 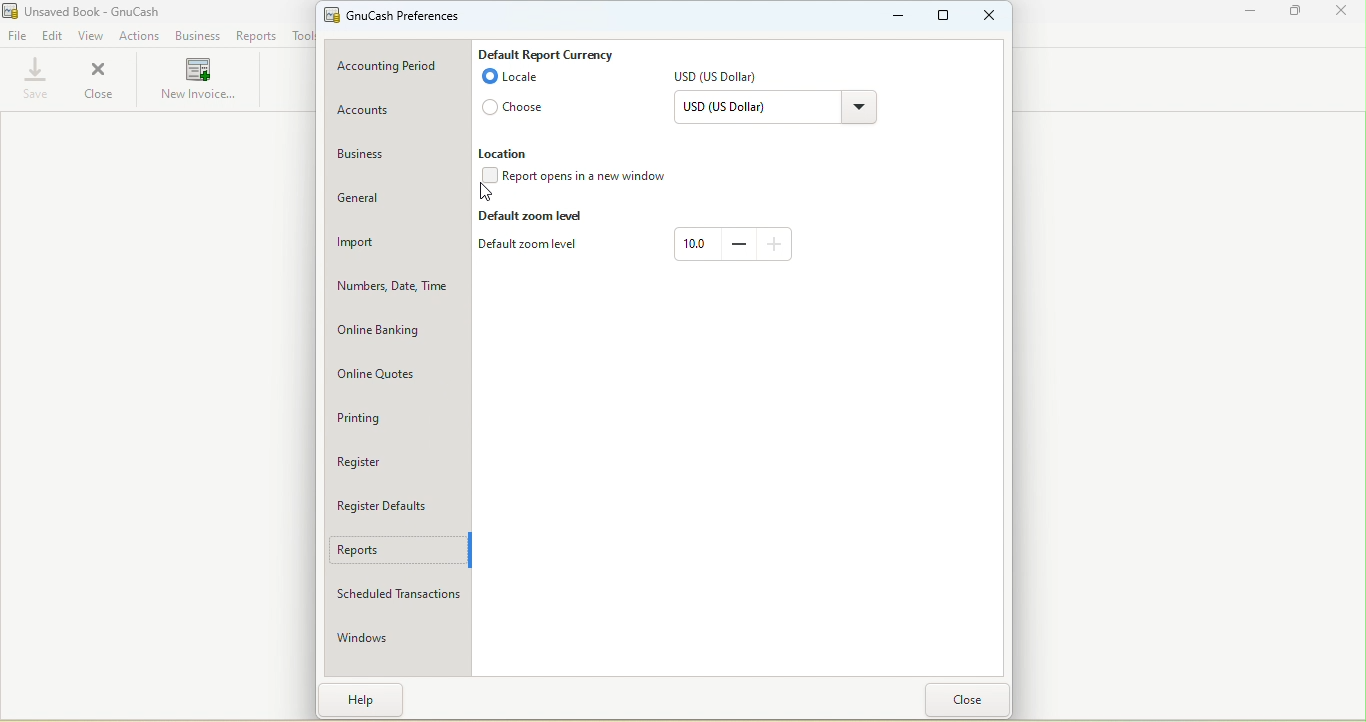 What do you see at coordinates (858, 110) in the screenshot?
I see `Drop down` at bounding box center [858, 110].